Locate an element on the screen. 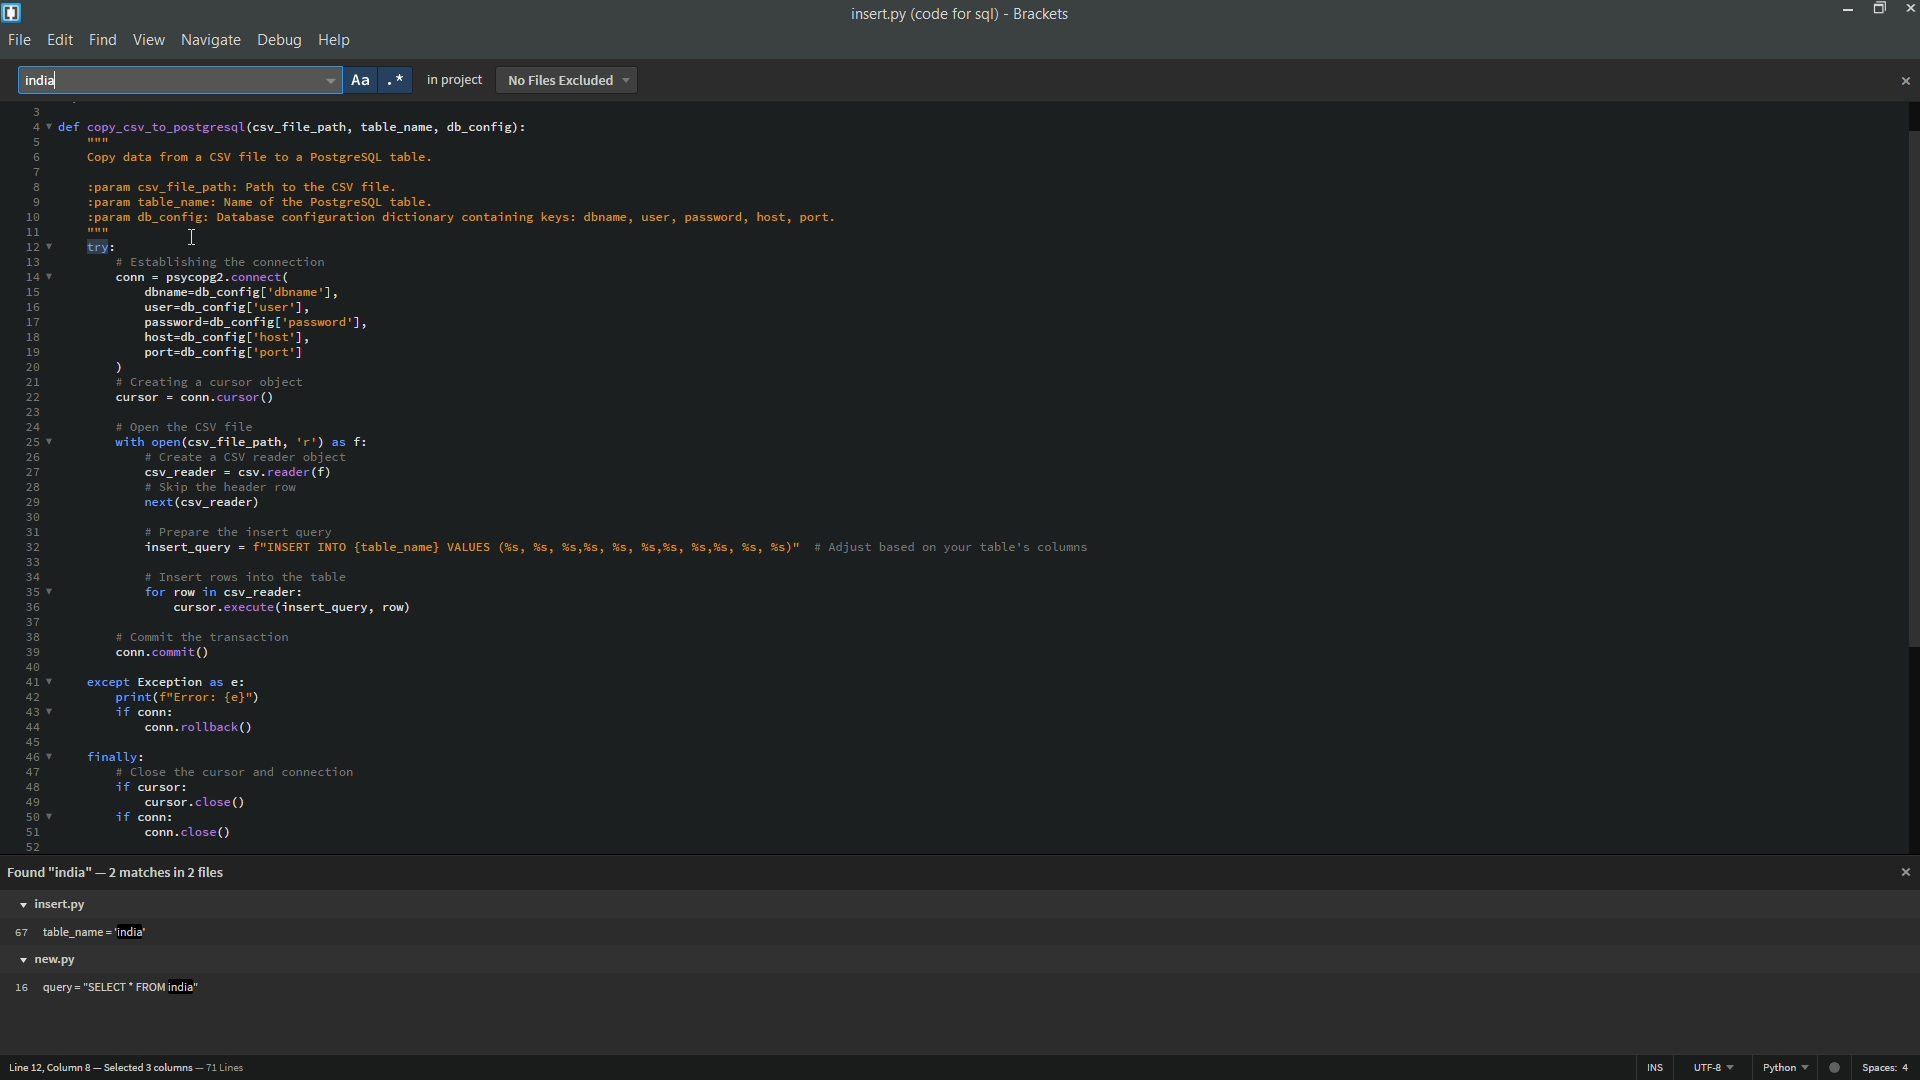 The image size is (1920, 1080). file encoding is located at coordinates (1715, 1070).